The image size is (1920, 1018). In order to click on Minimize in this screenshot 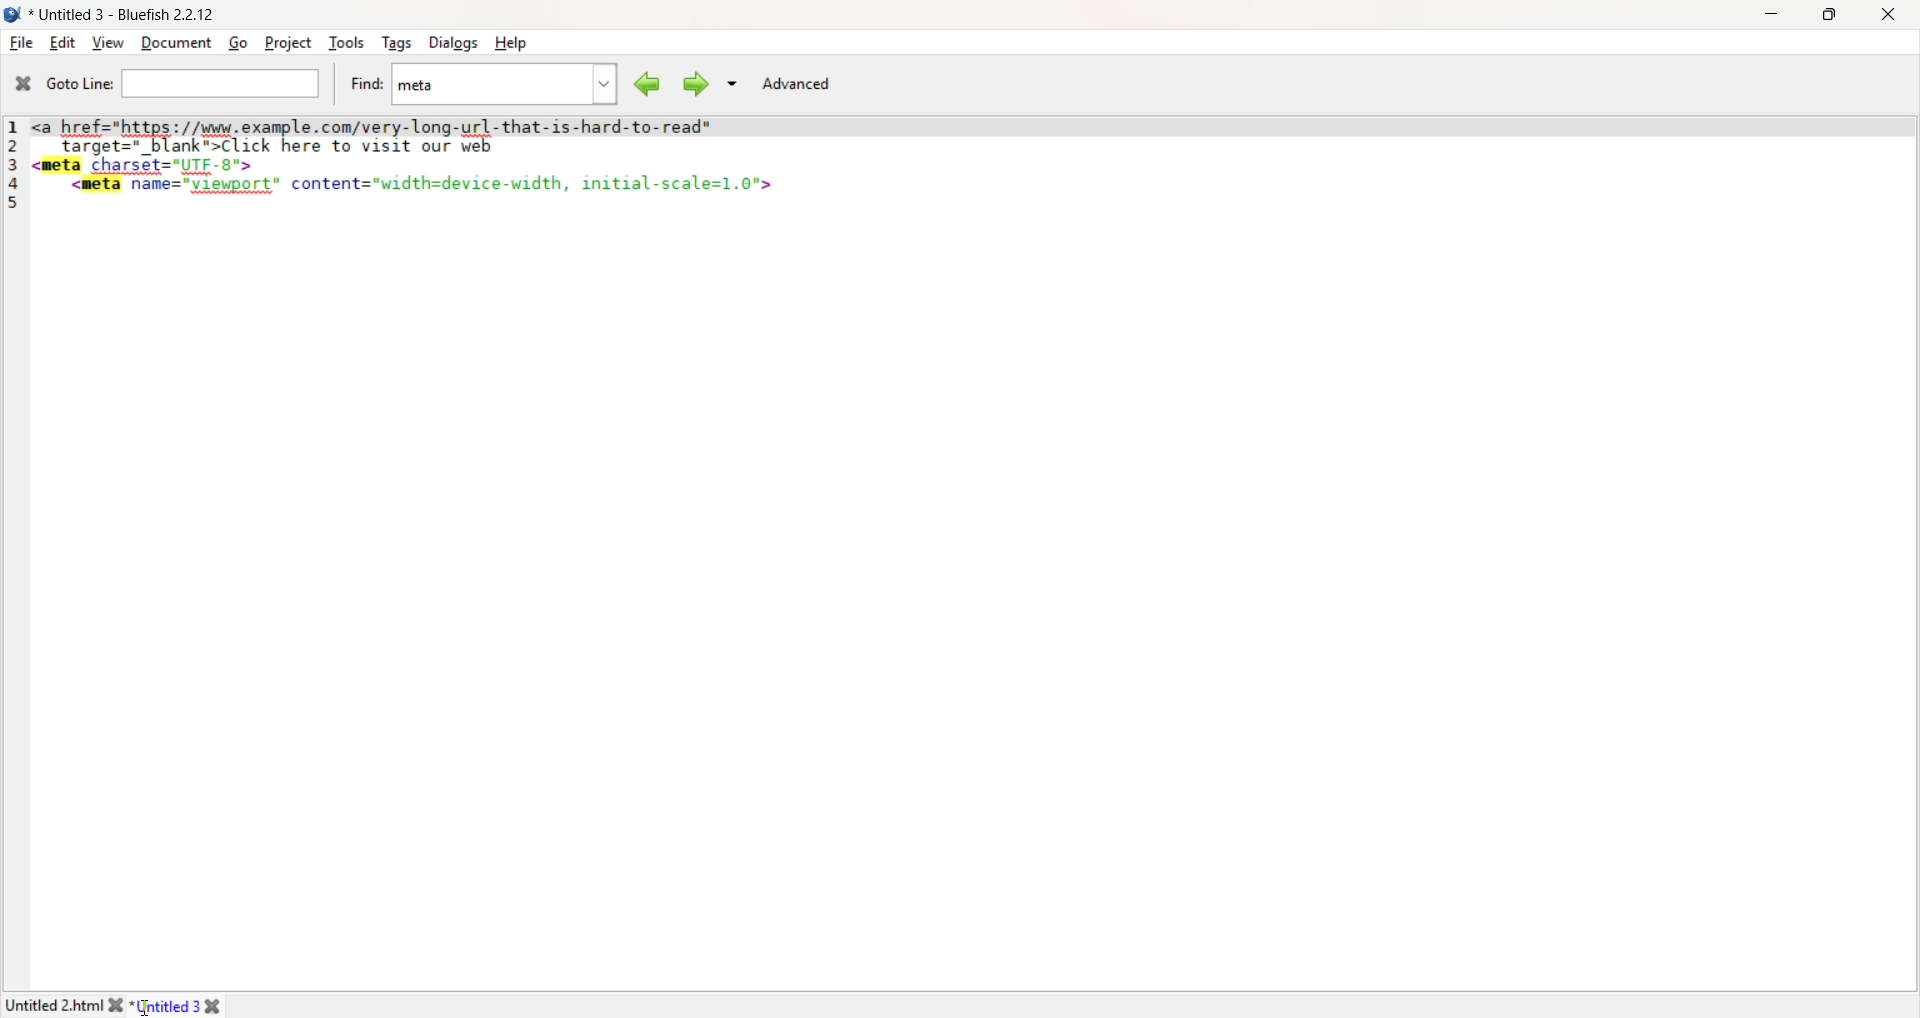, I will do `click(1770, 13)`.